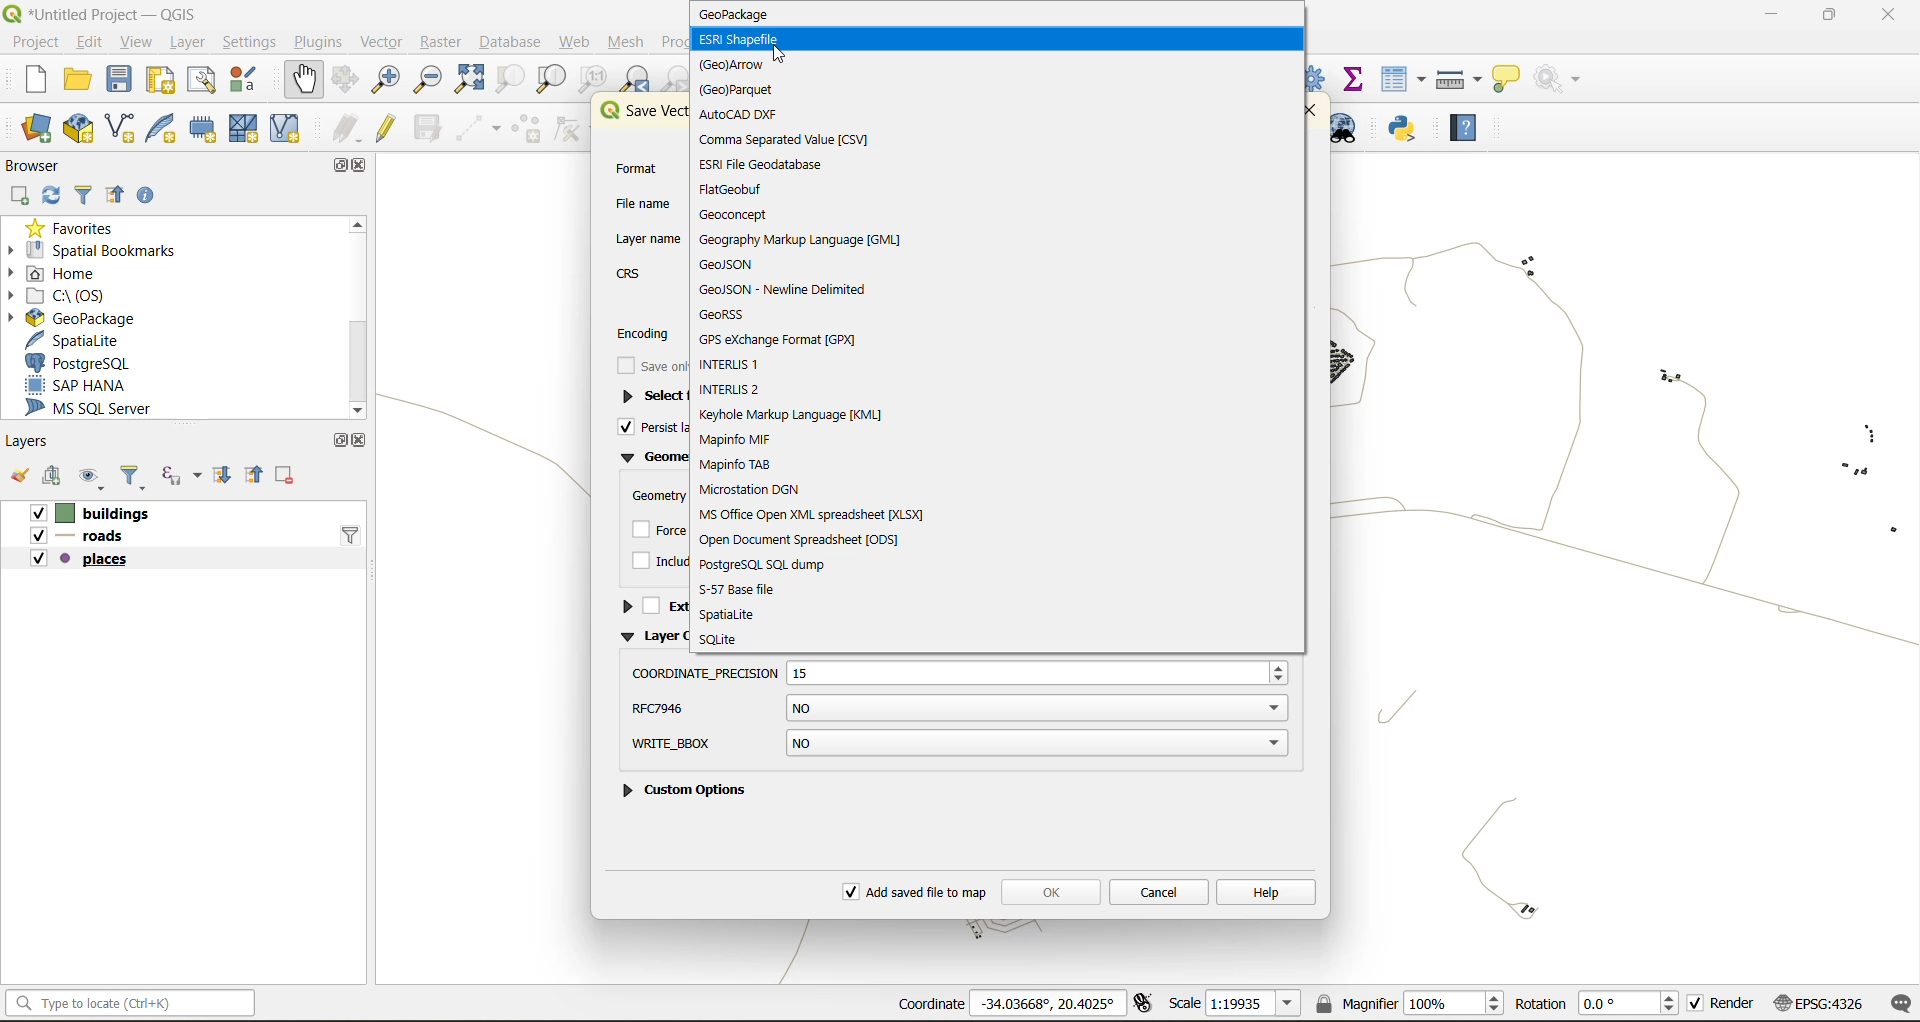  What do you see at coordinates (187, 42) in the screenshot?
I see `layer` at bounding box center [187, 42].